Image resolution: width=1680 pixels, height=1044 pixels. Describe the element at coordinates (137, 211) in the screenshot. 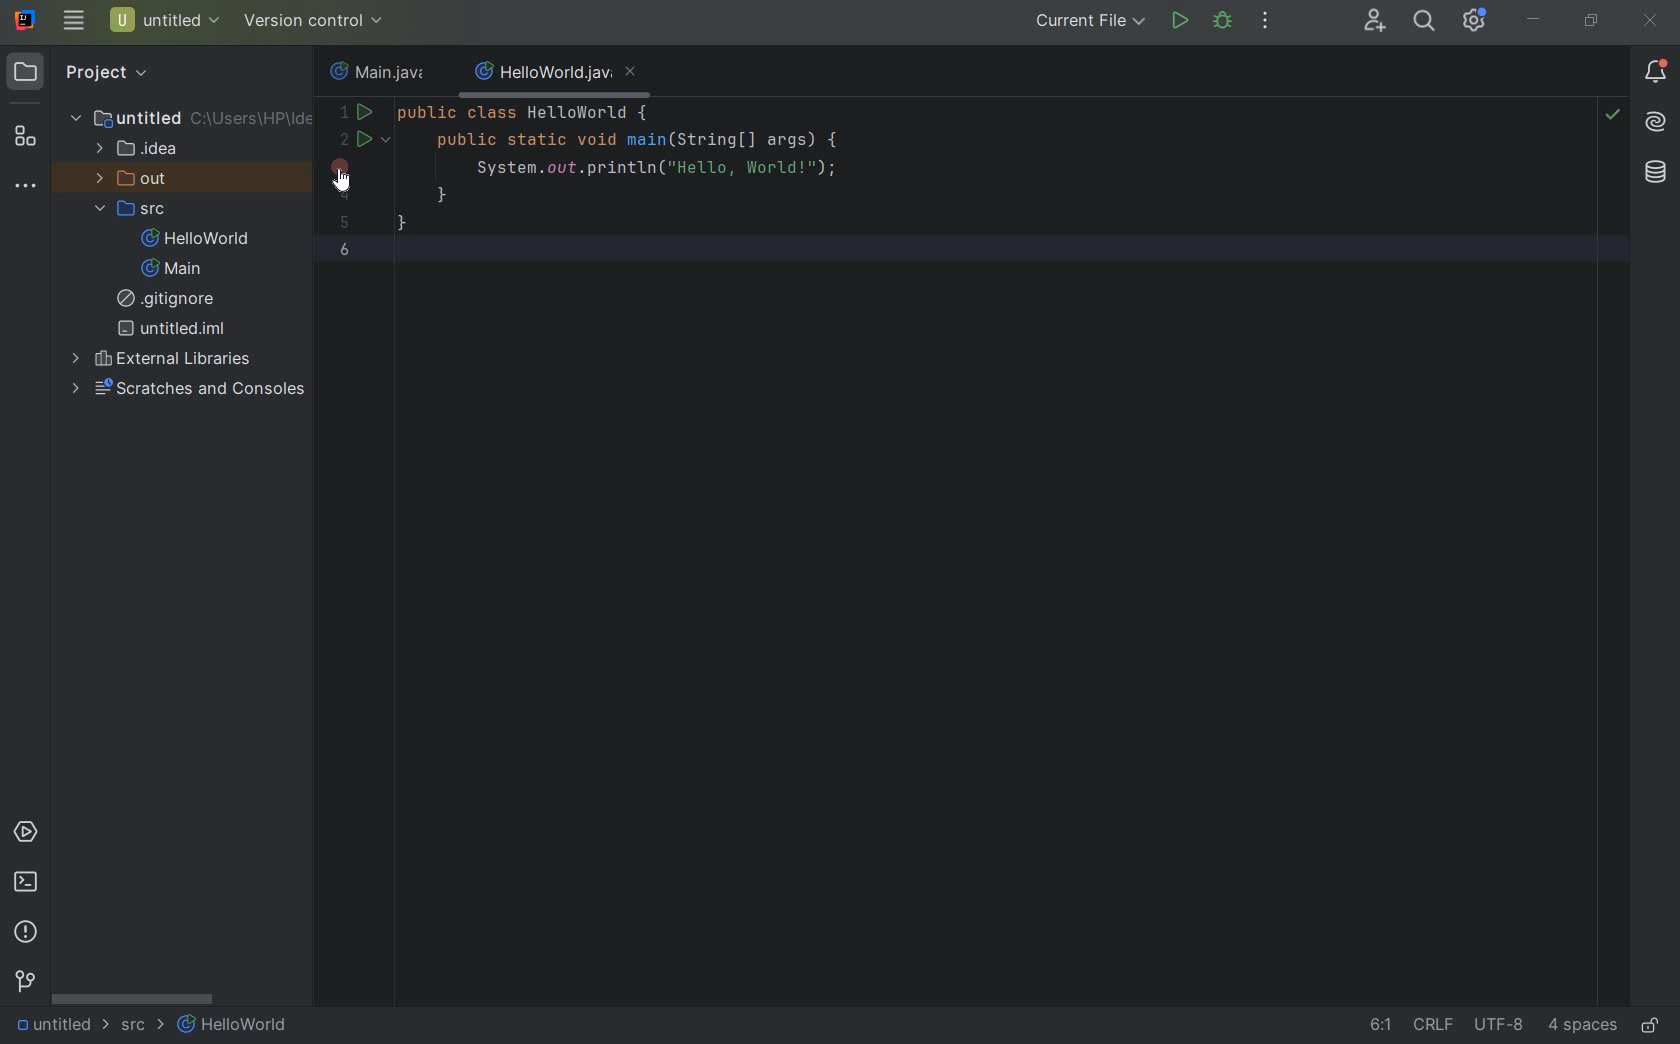

I see `src` at that location.